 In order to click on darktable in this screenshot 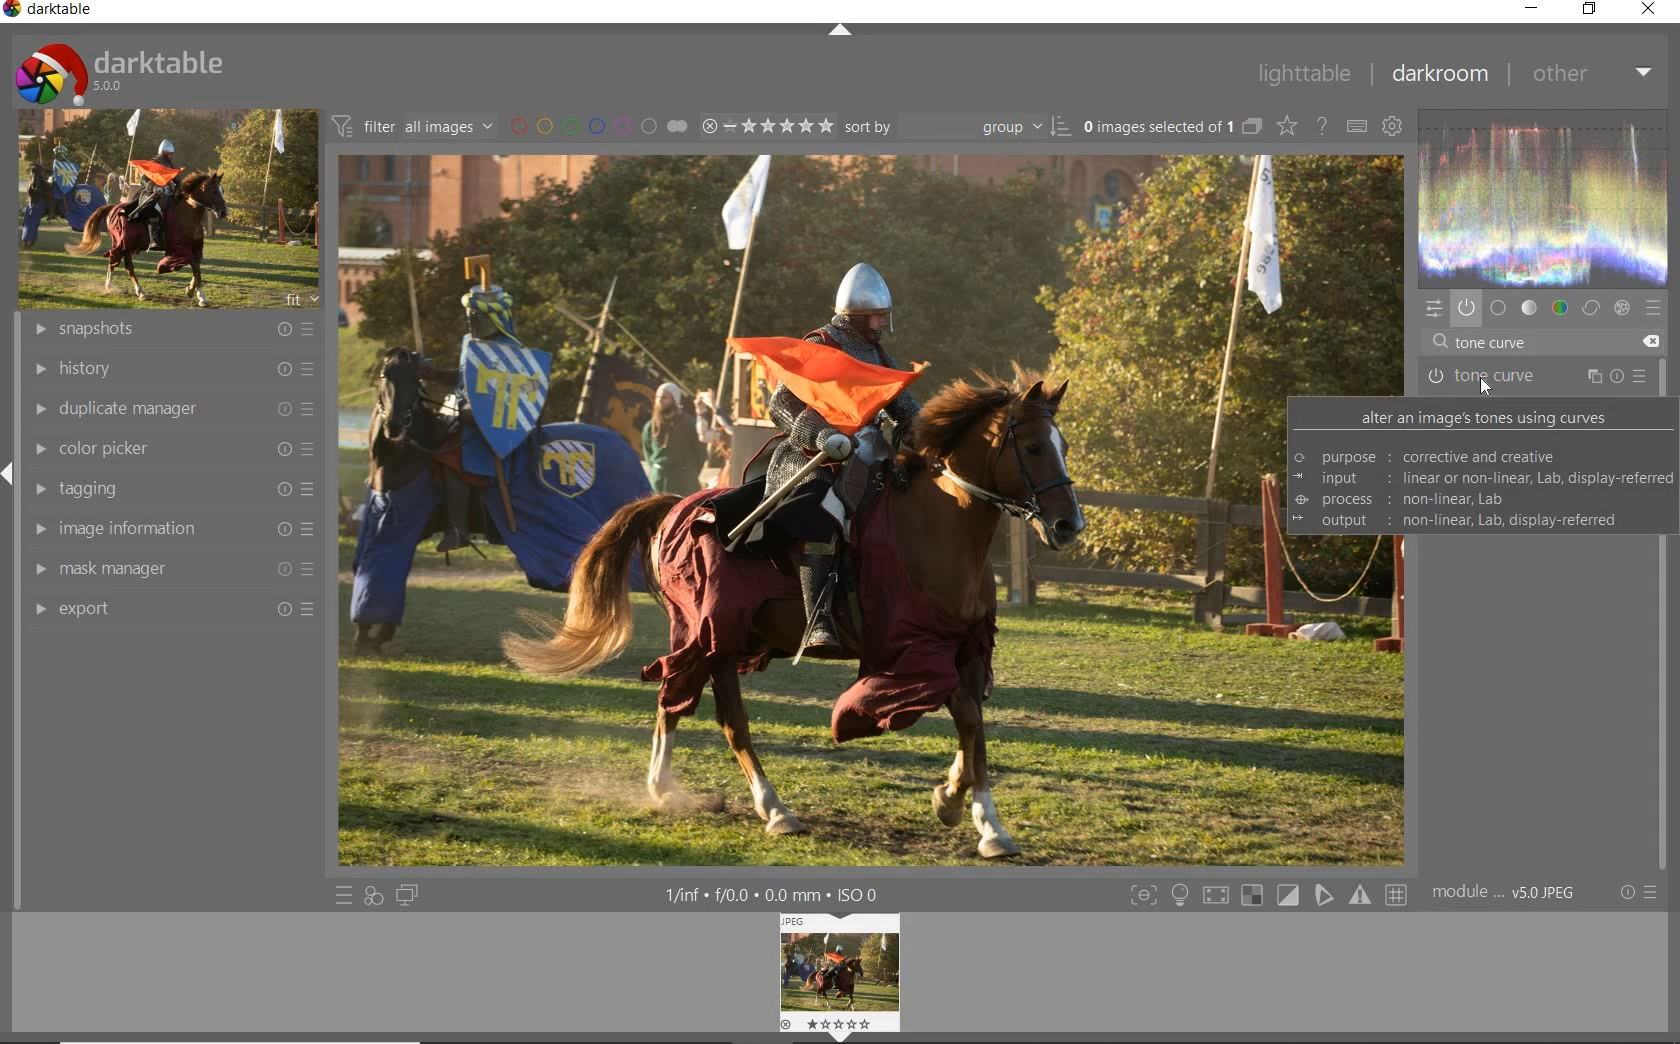, I will do `click(54, 12)`.